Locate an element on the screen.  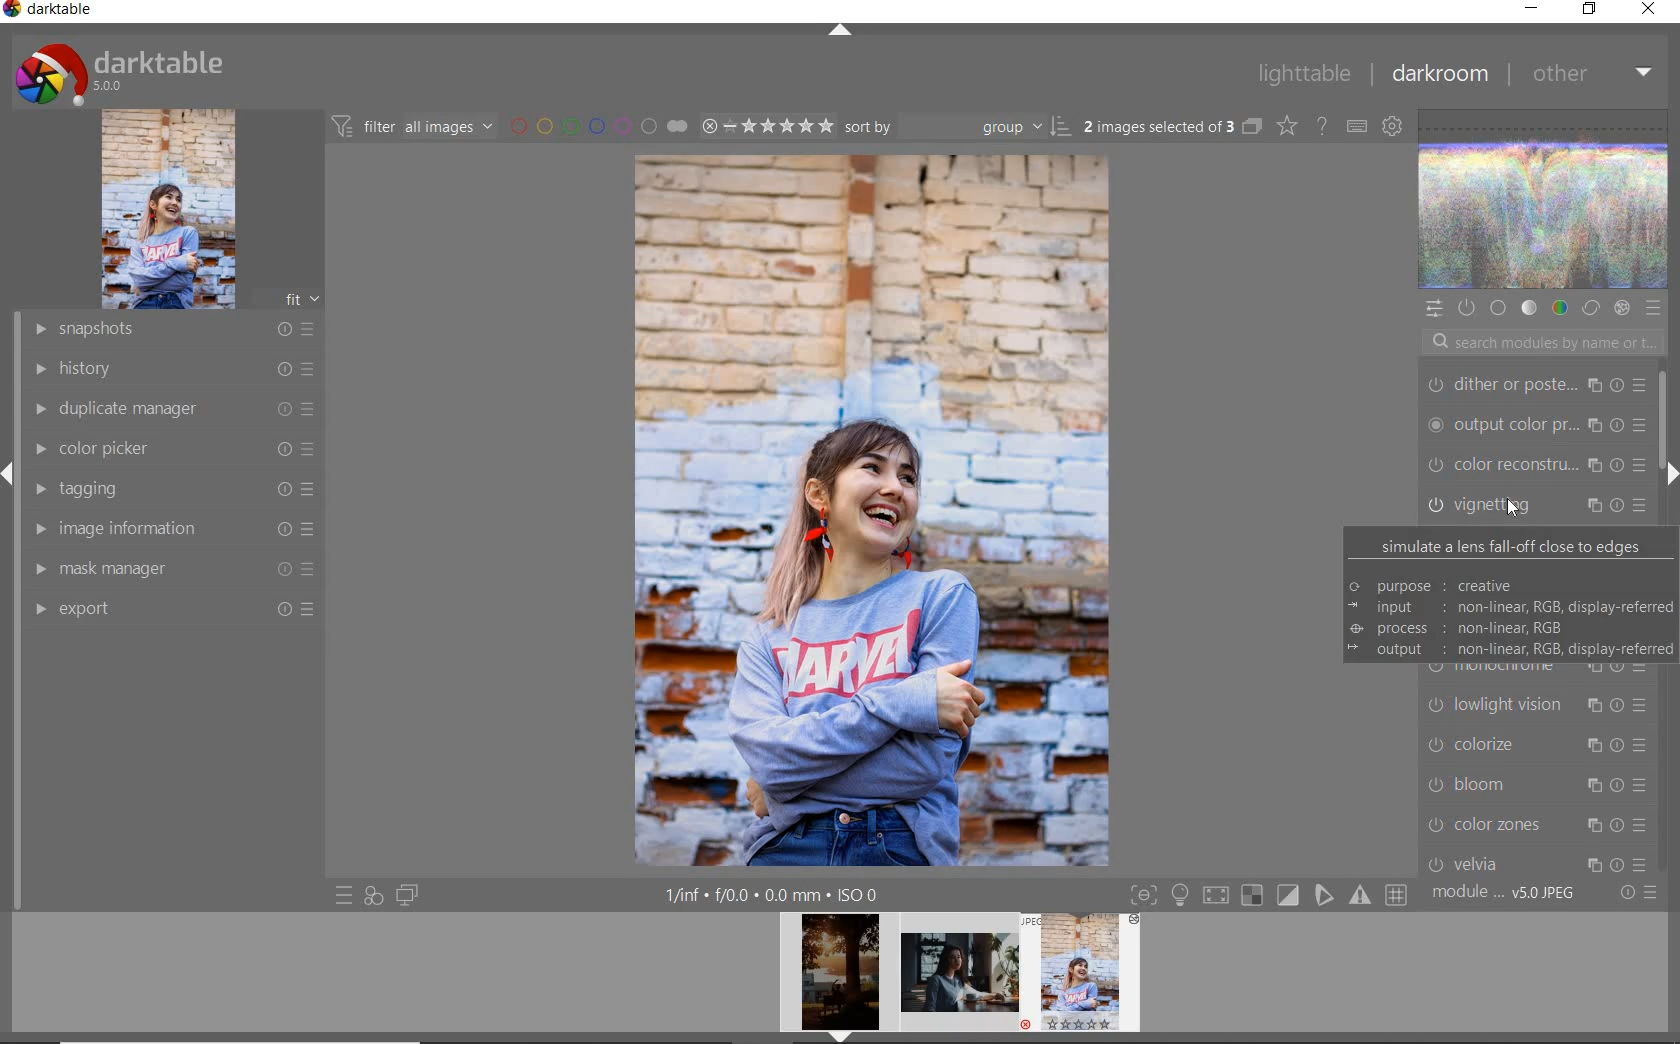
display a second darkroom image window is located at coordinates (408, 895).